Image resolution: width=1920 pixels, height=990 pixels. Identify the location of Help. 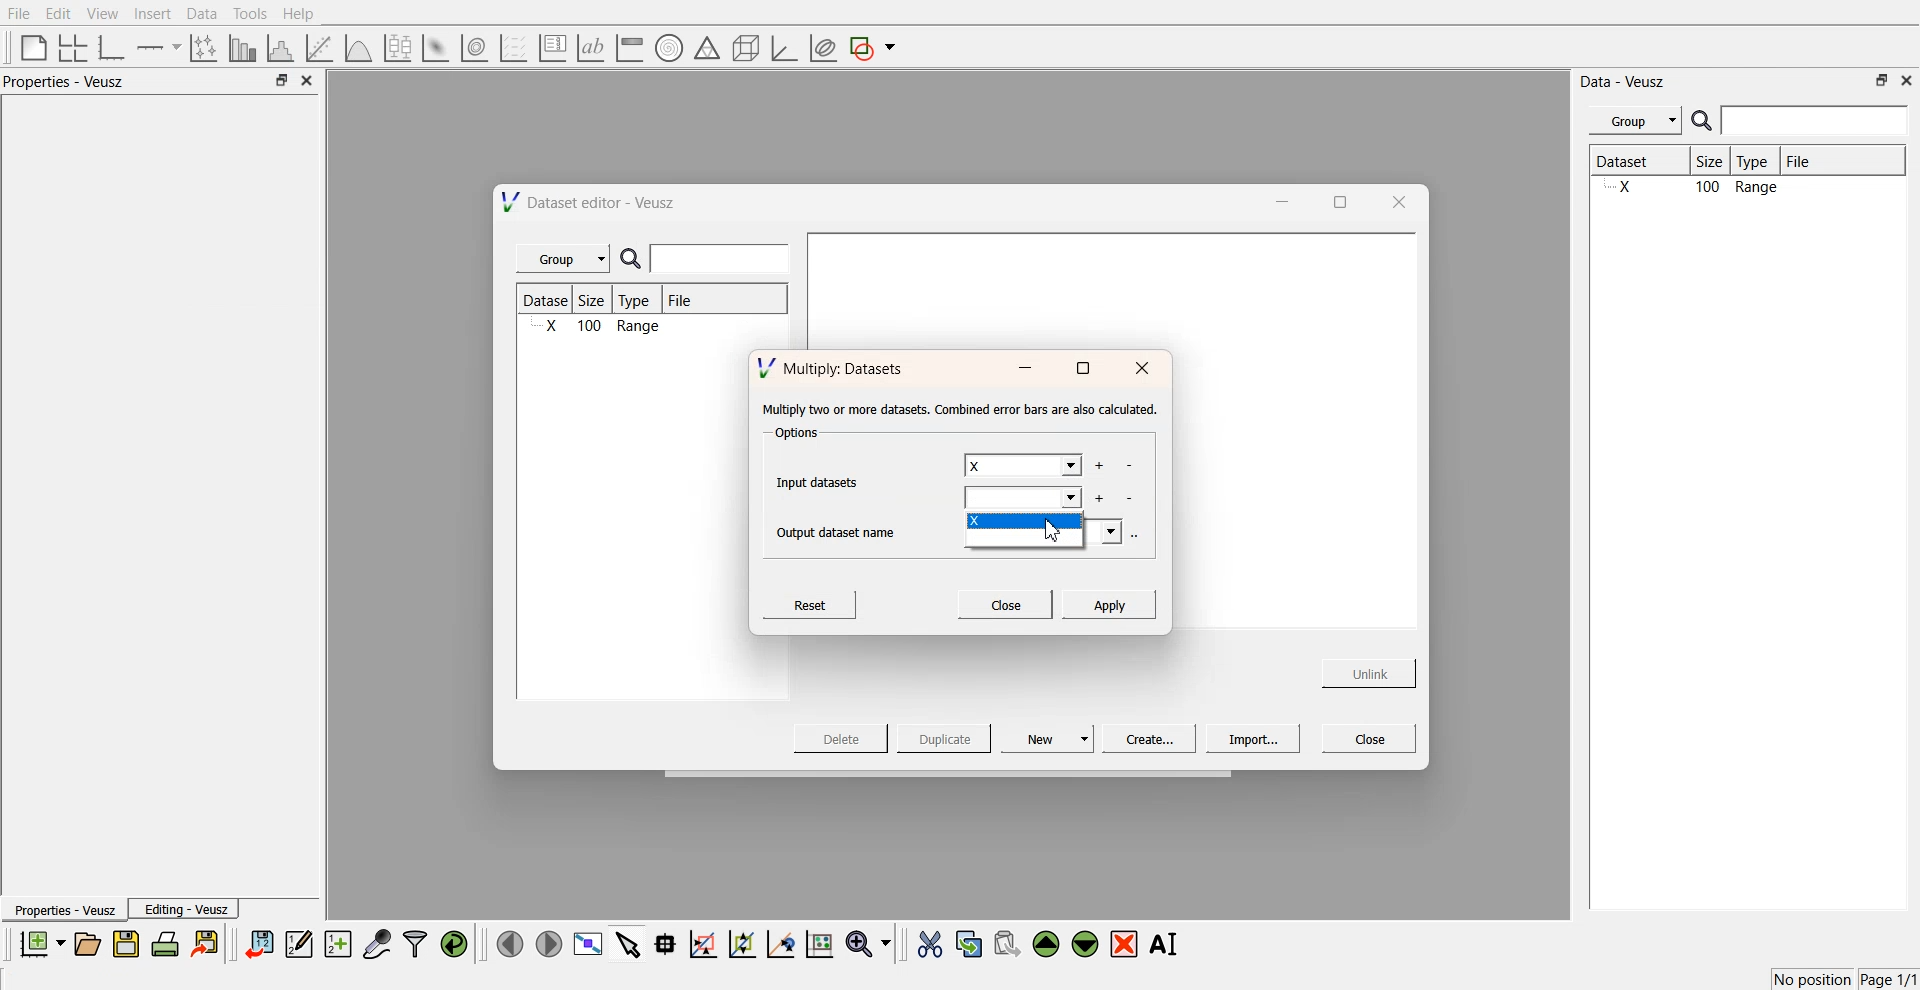
(305, 16).